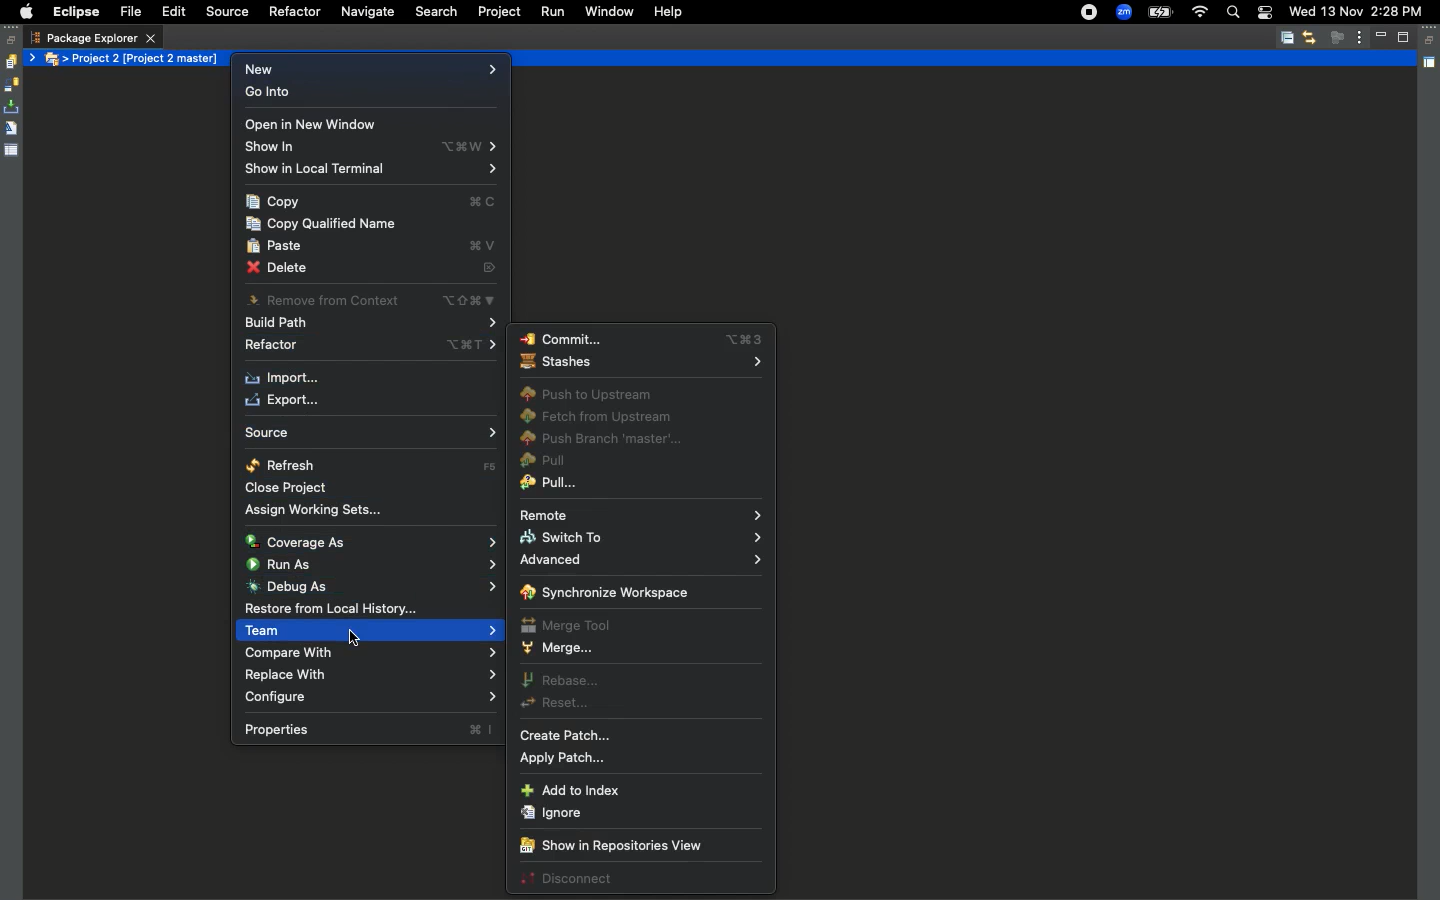  Describe the element at coordinates (13, 107) in the screenshot. I see `Git staging ` at that location.